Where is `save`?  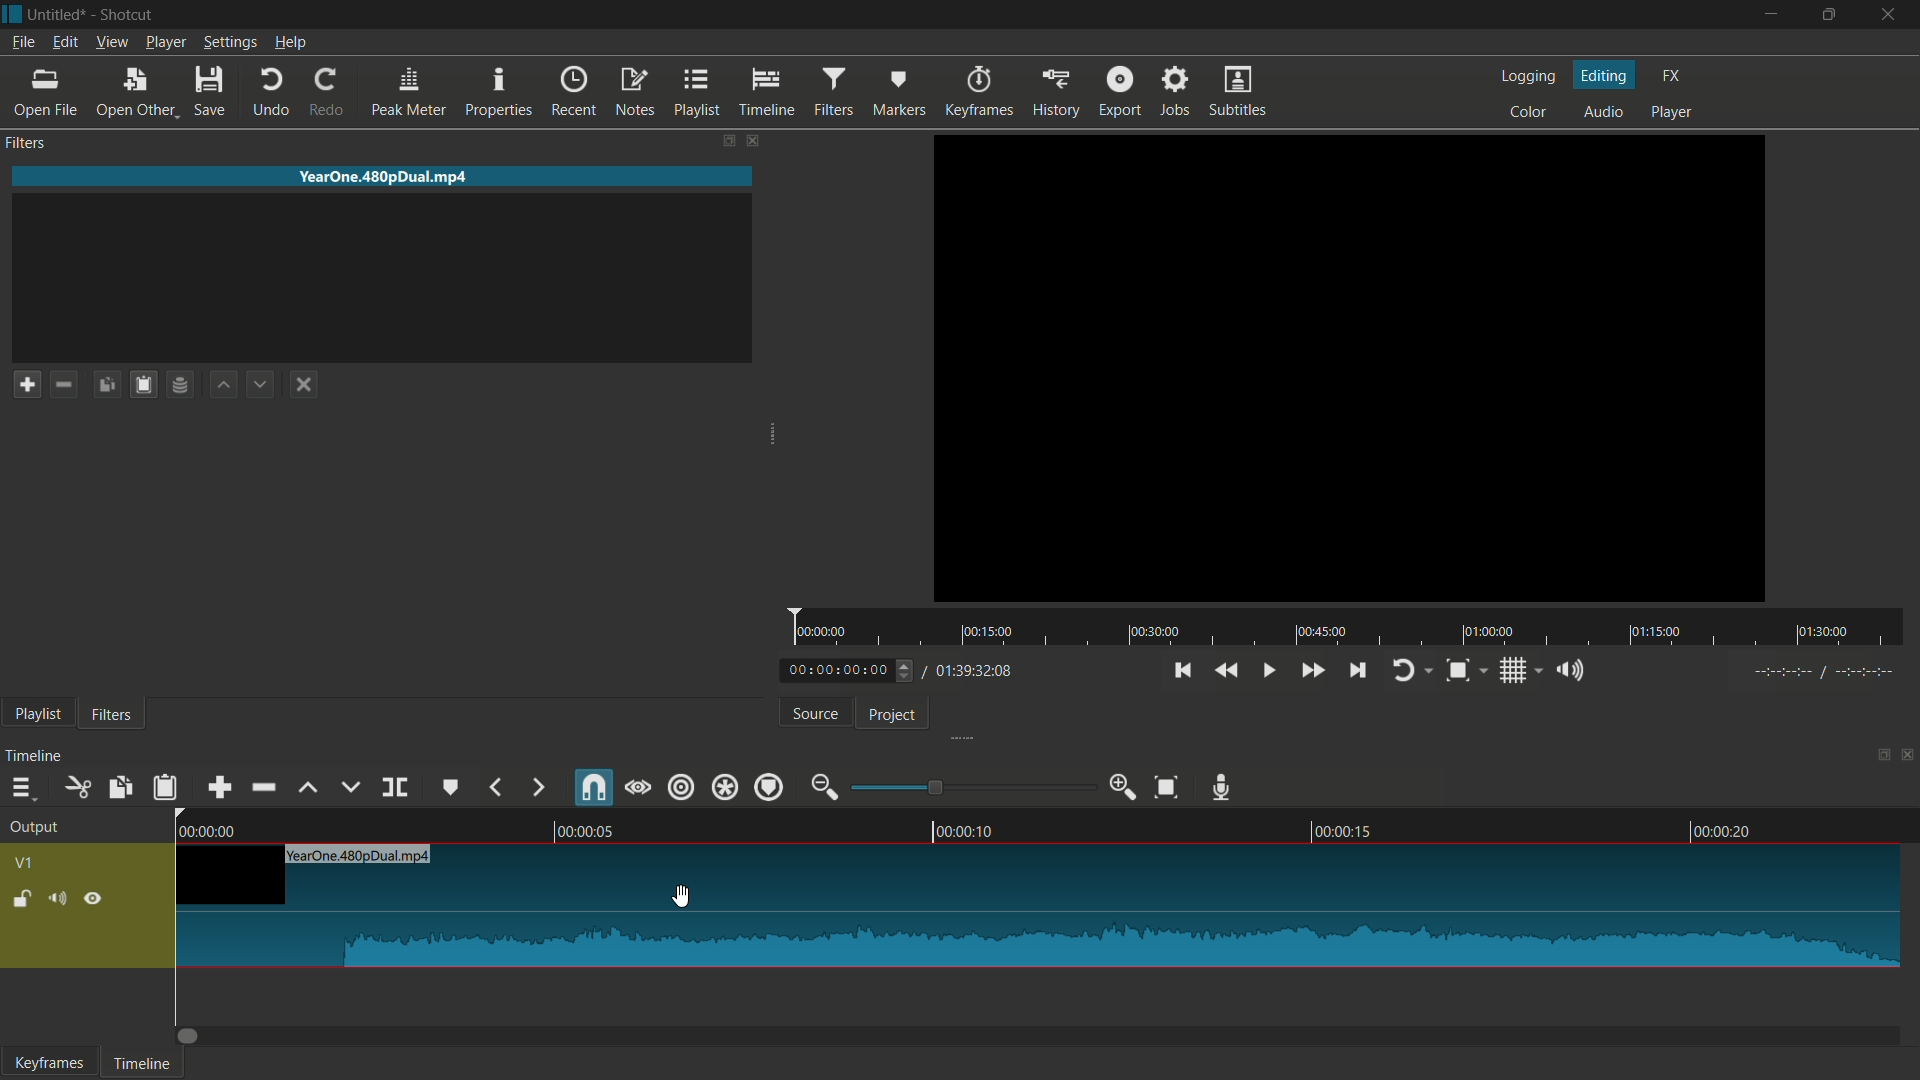 save is located at coordinates (211, 93).